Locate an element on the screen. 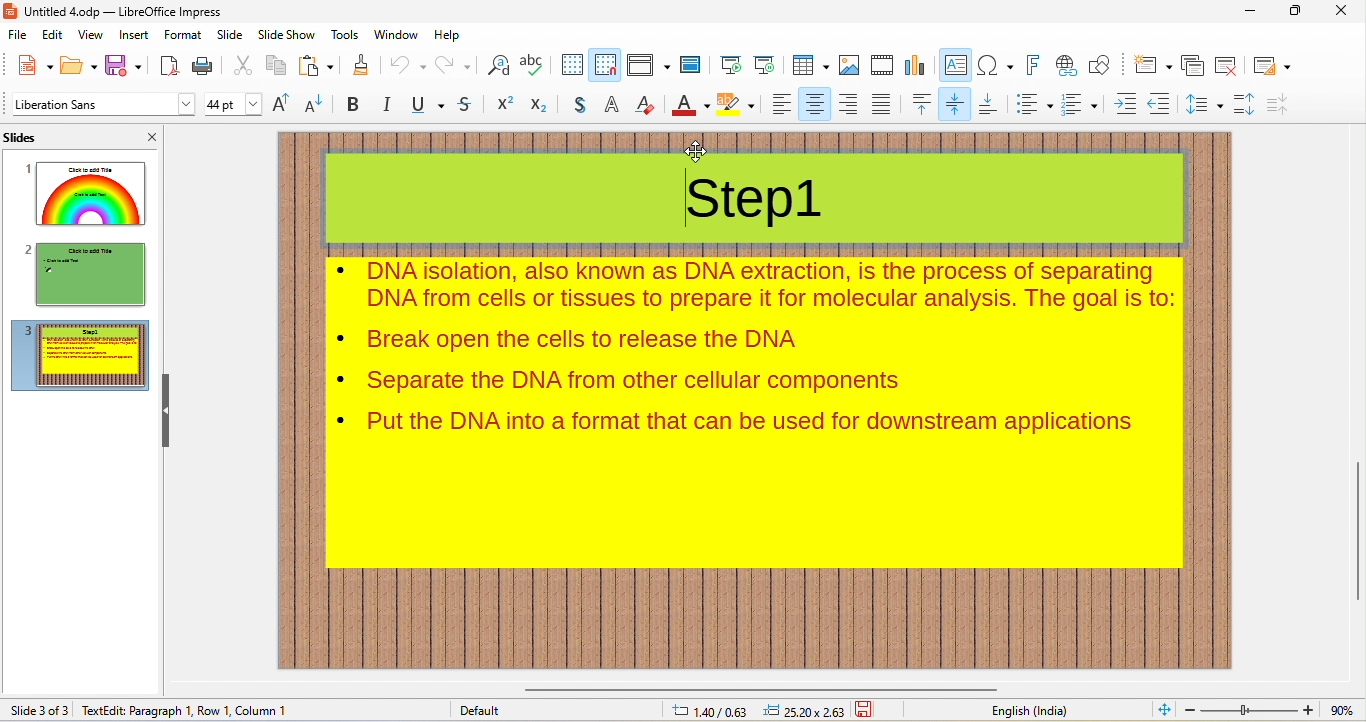 This screenshot has width=1366, height=722. format is located at coordinates (180, 35).